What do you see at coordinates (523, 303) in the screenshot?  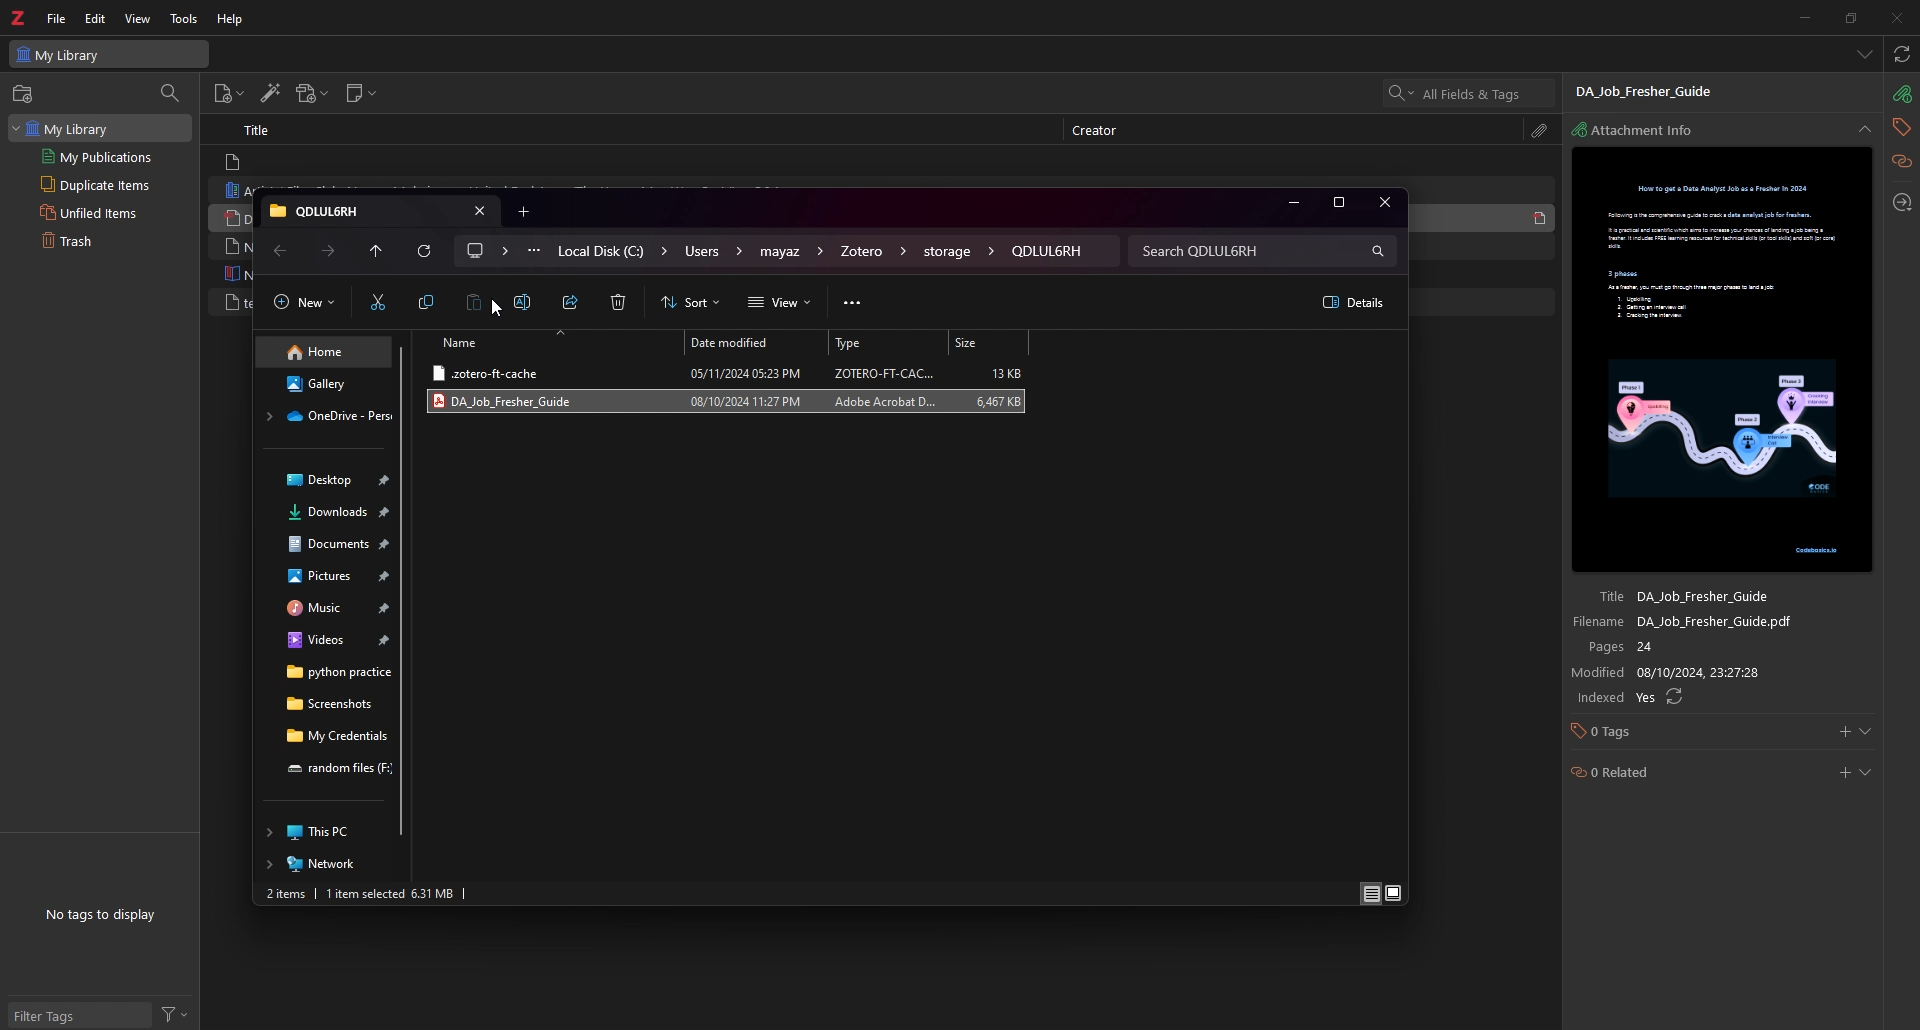 I see `rename` at bounding box center [523, 303].